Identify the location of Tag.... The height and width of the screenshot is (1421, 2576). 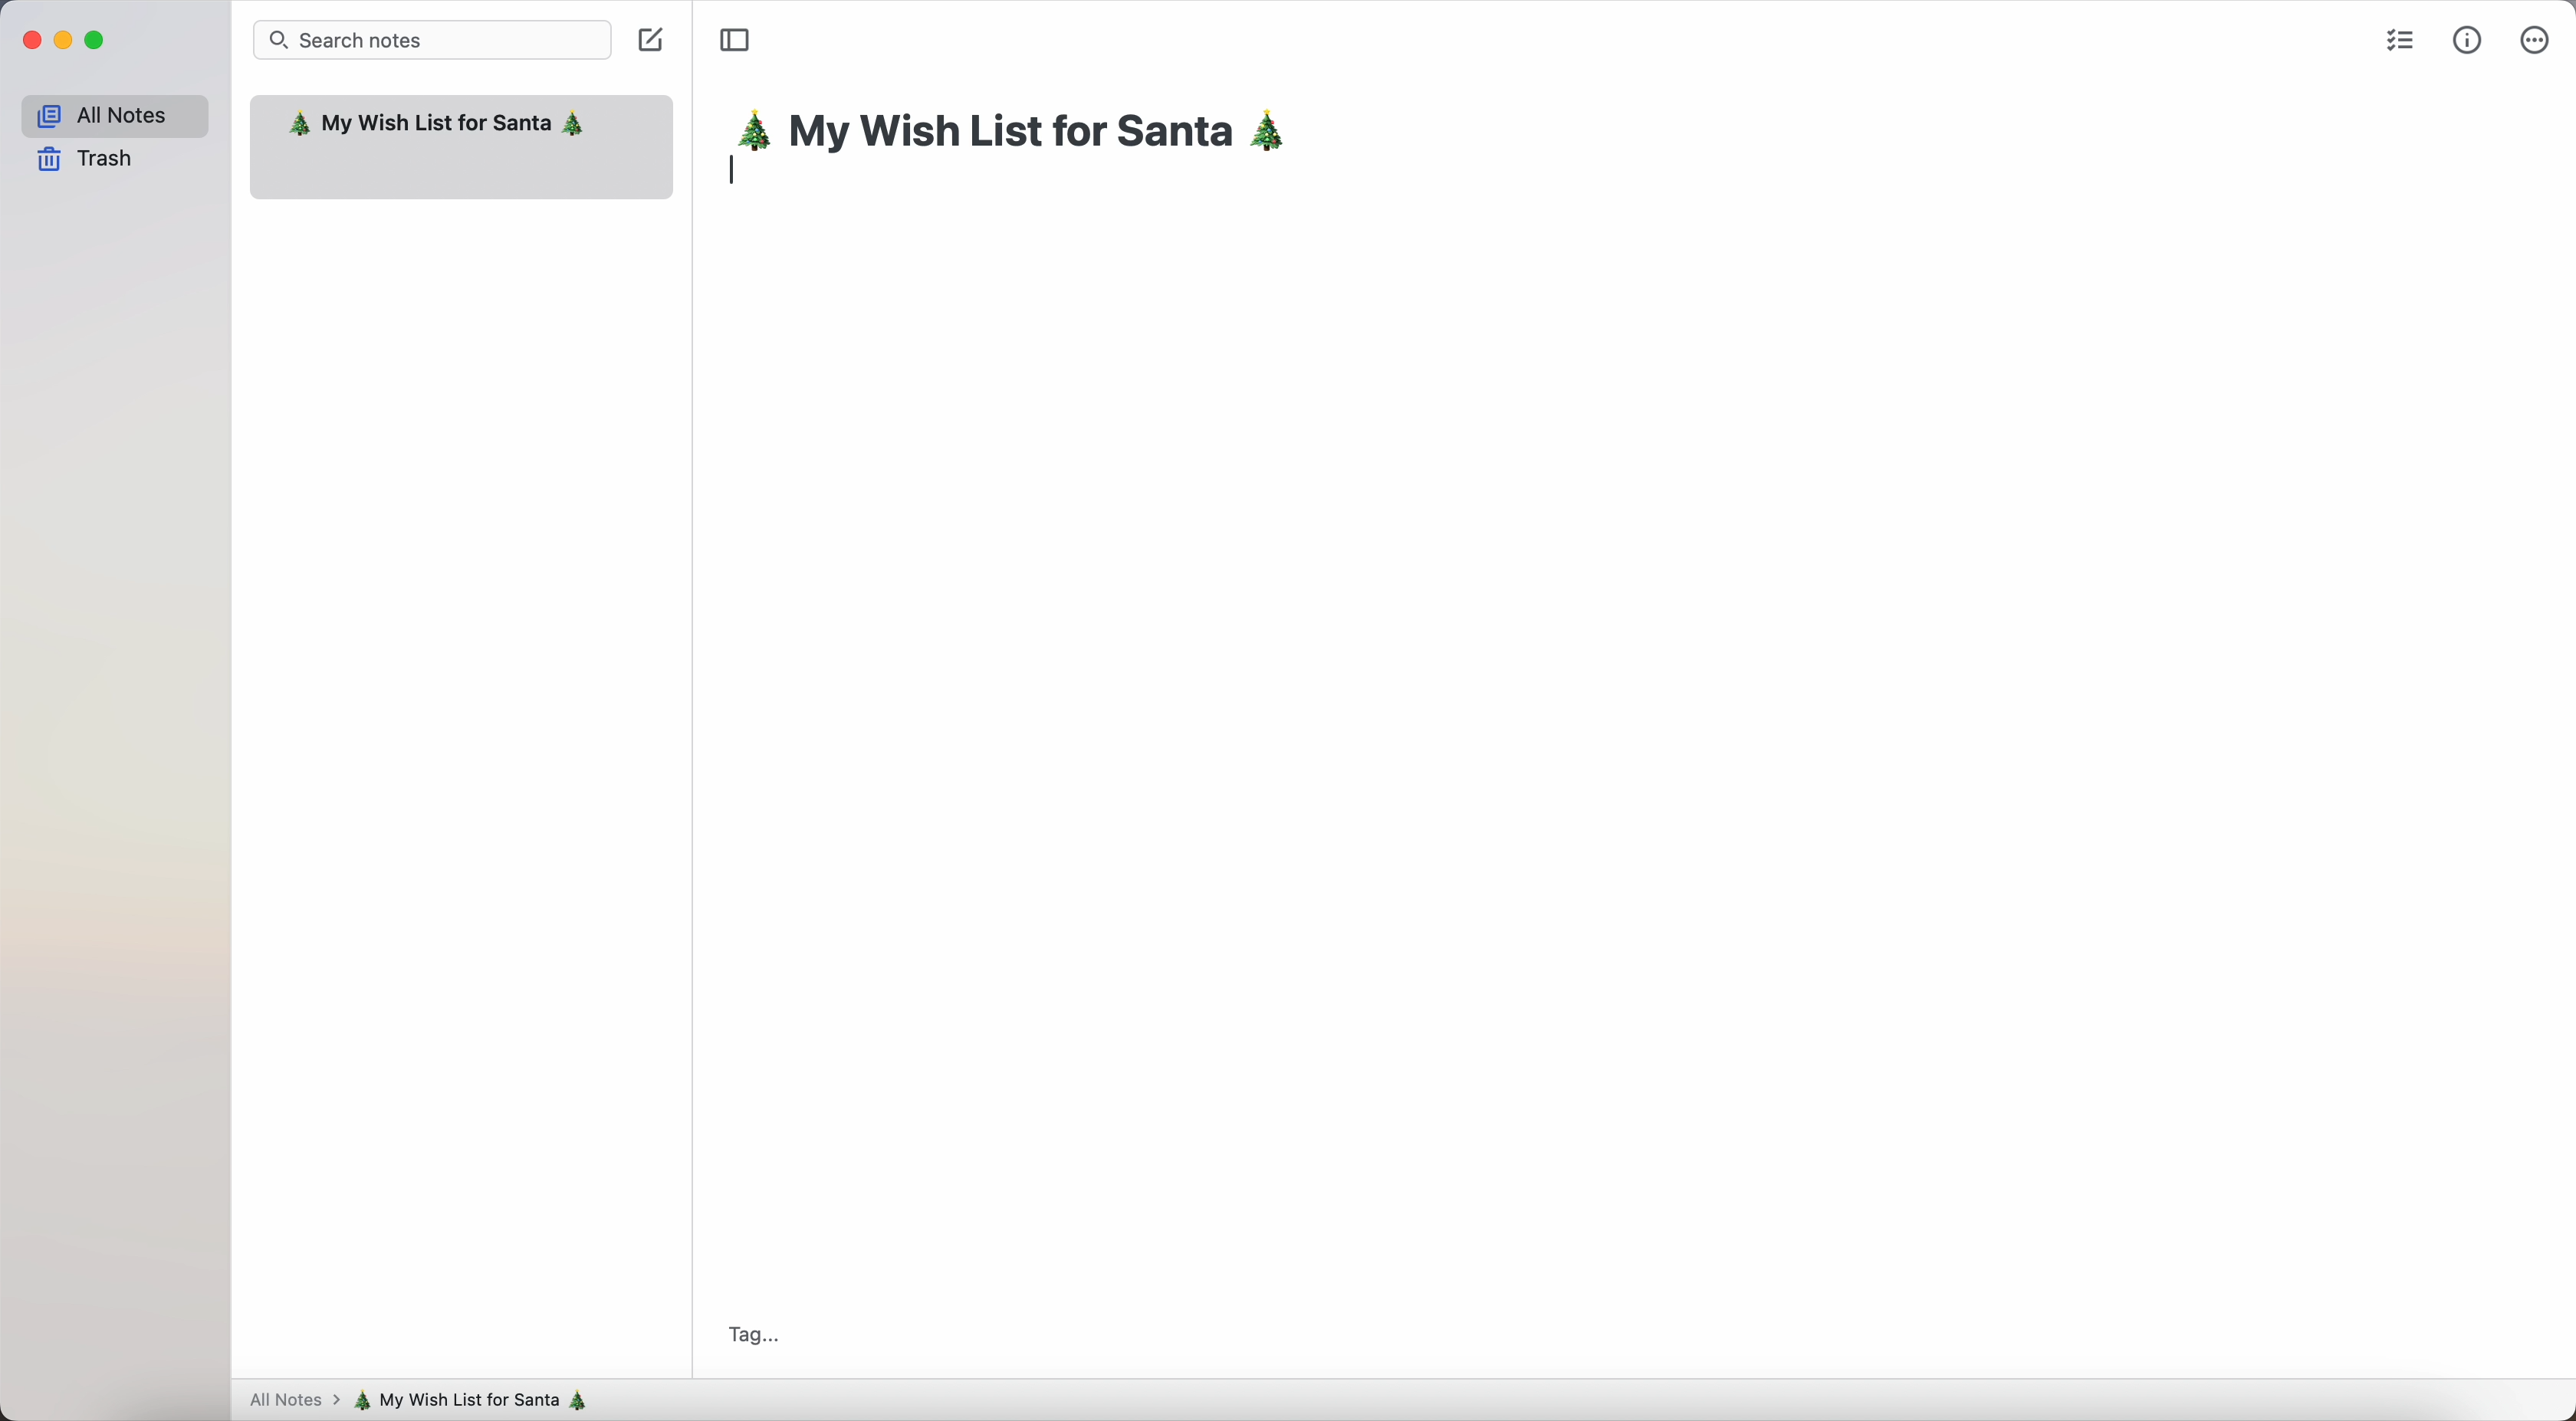
(750, 1333).